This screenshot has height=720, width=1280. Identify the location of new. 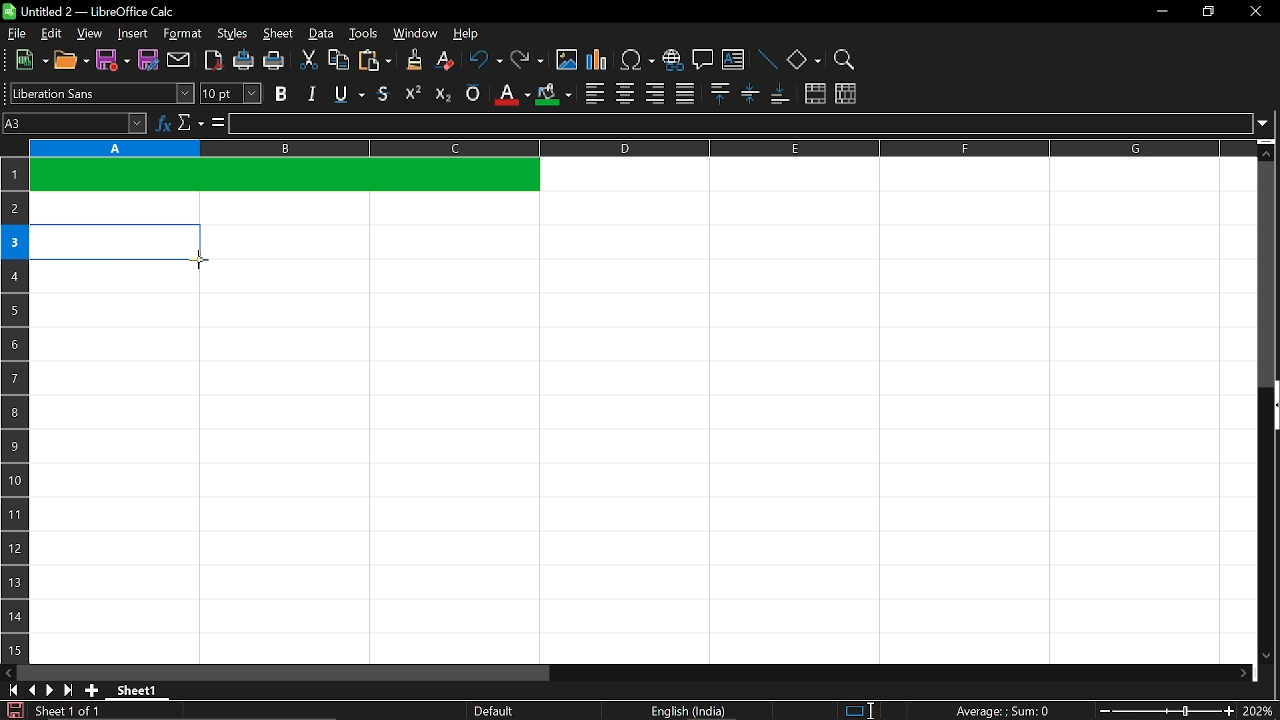
(27, 61).